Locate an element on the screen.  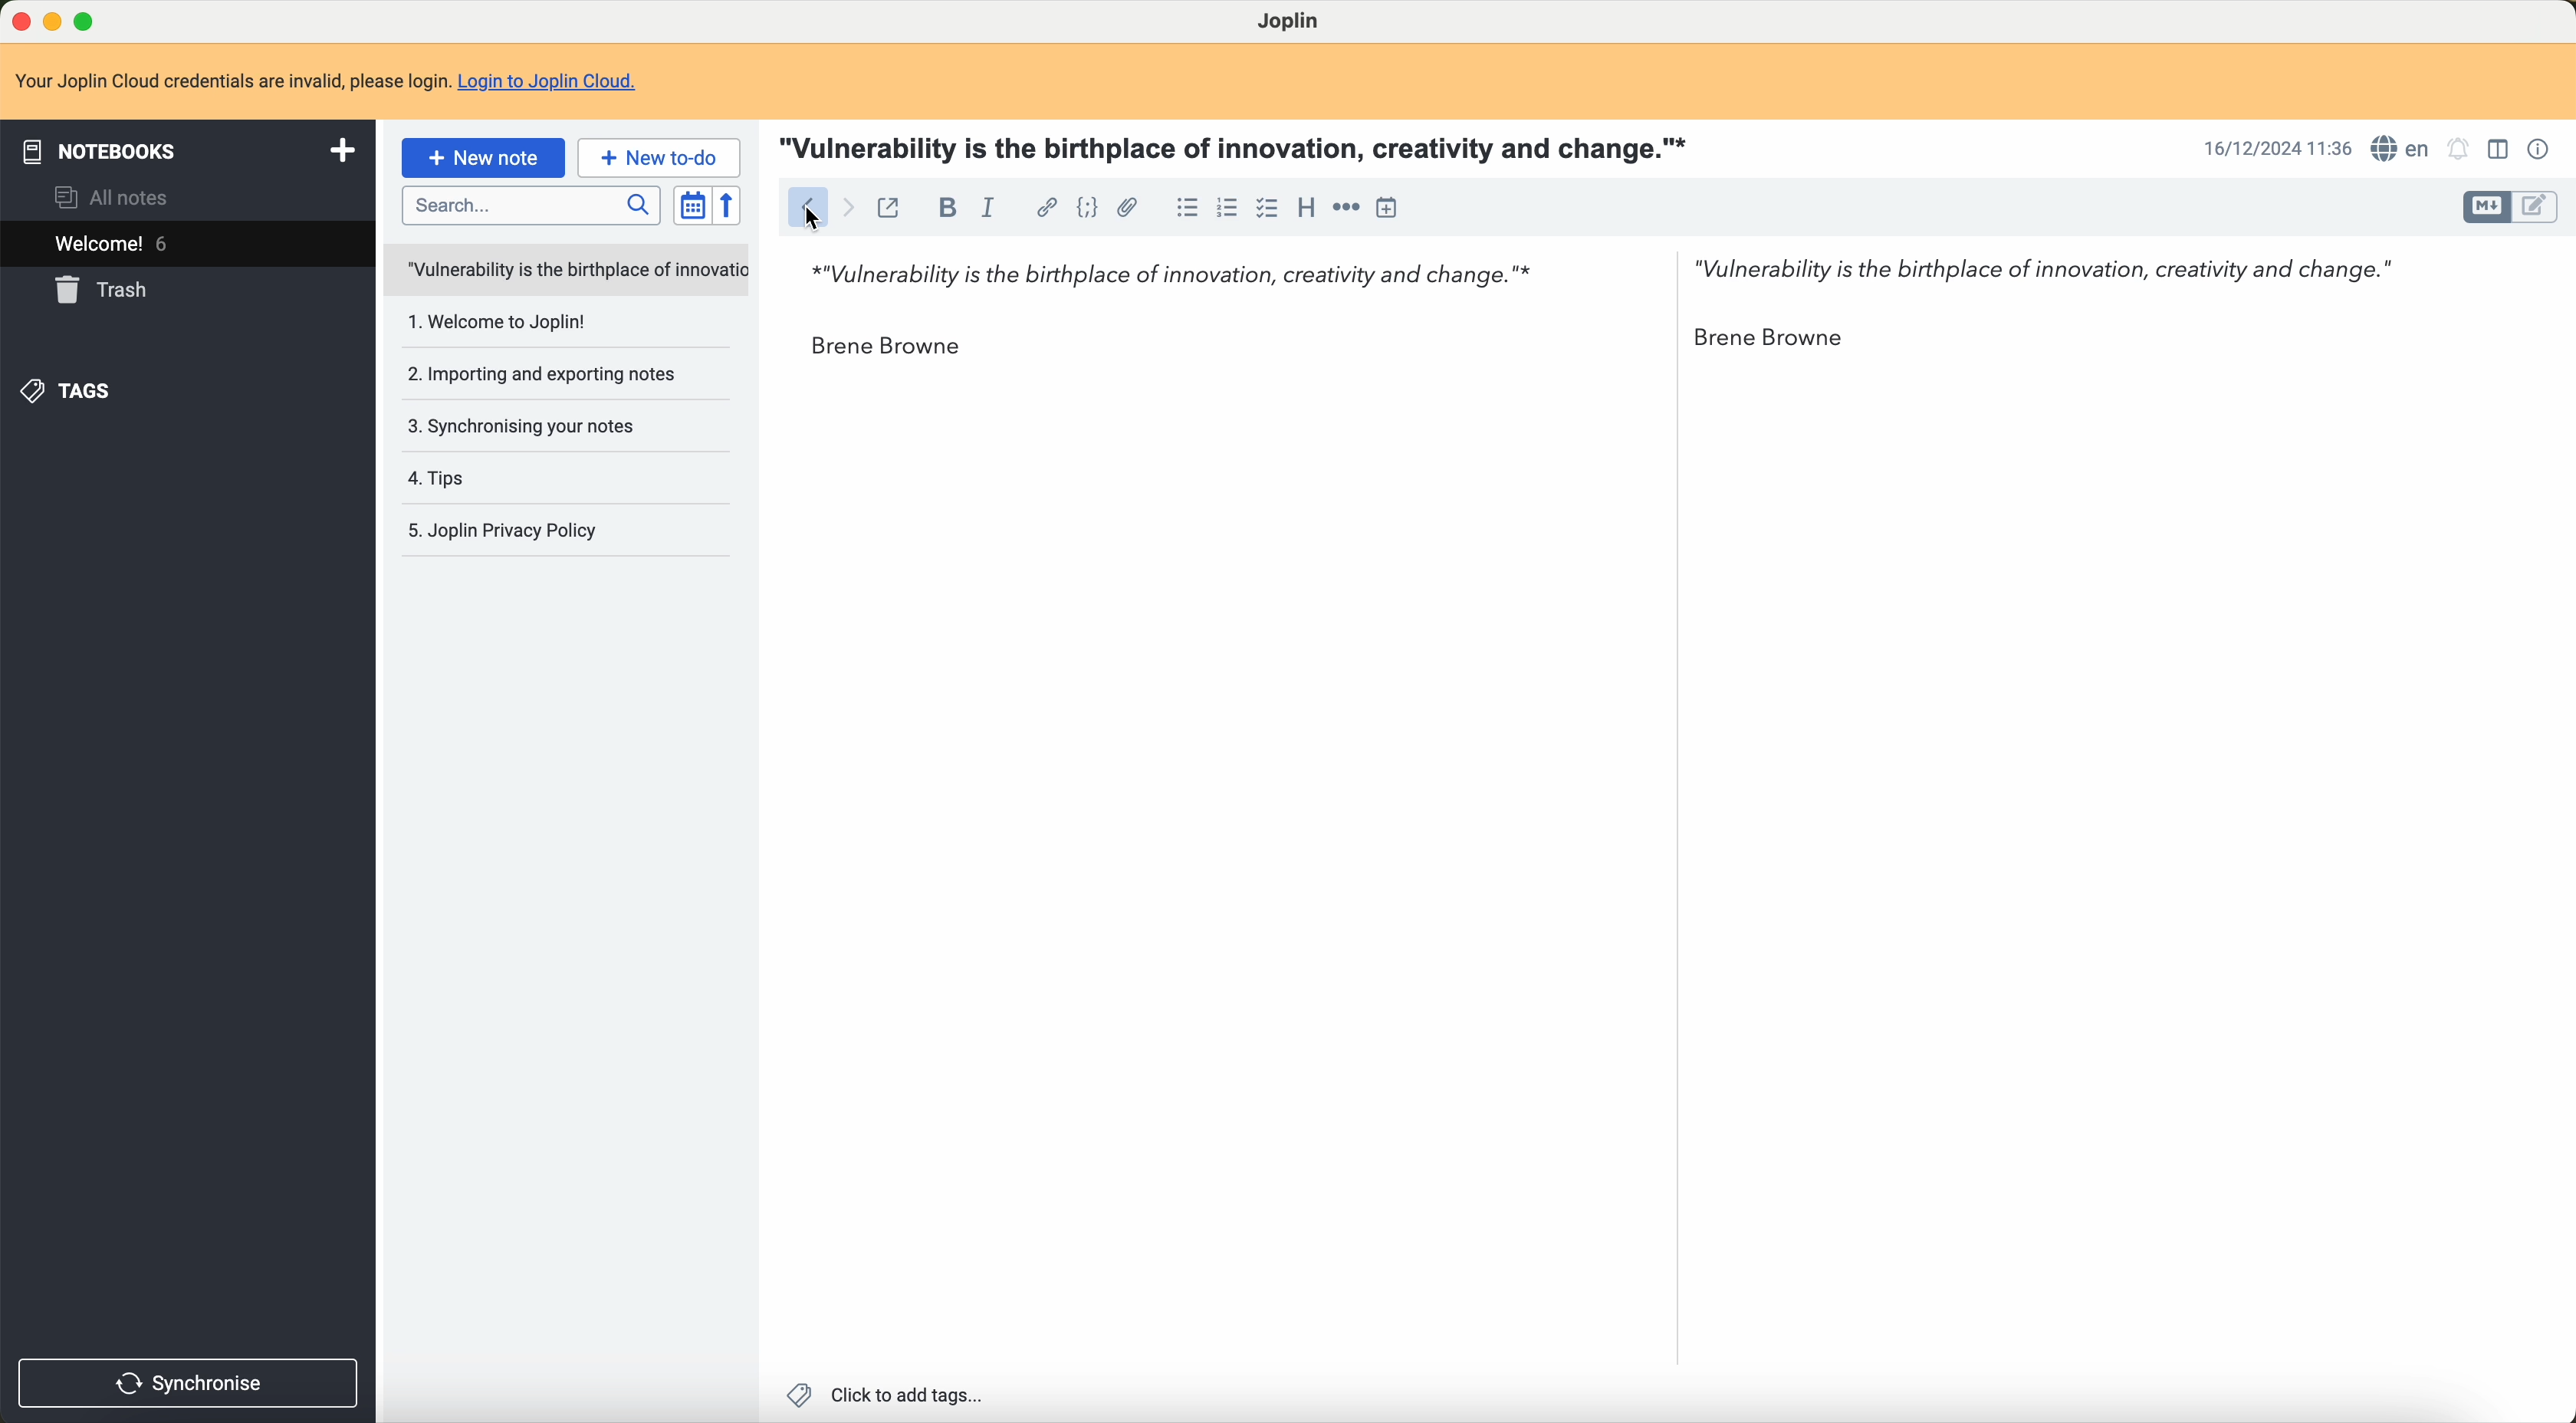
all notes is located at coordinates (119, 196).